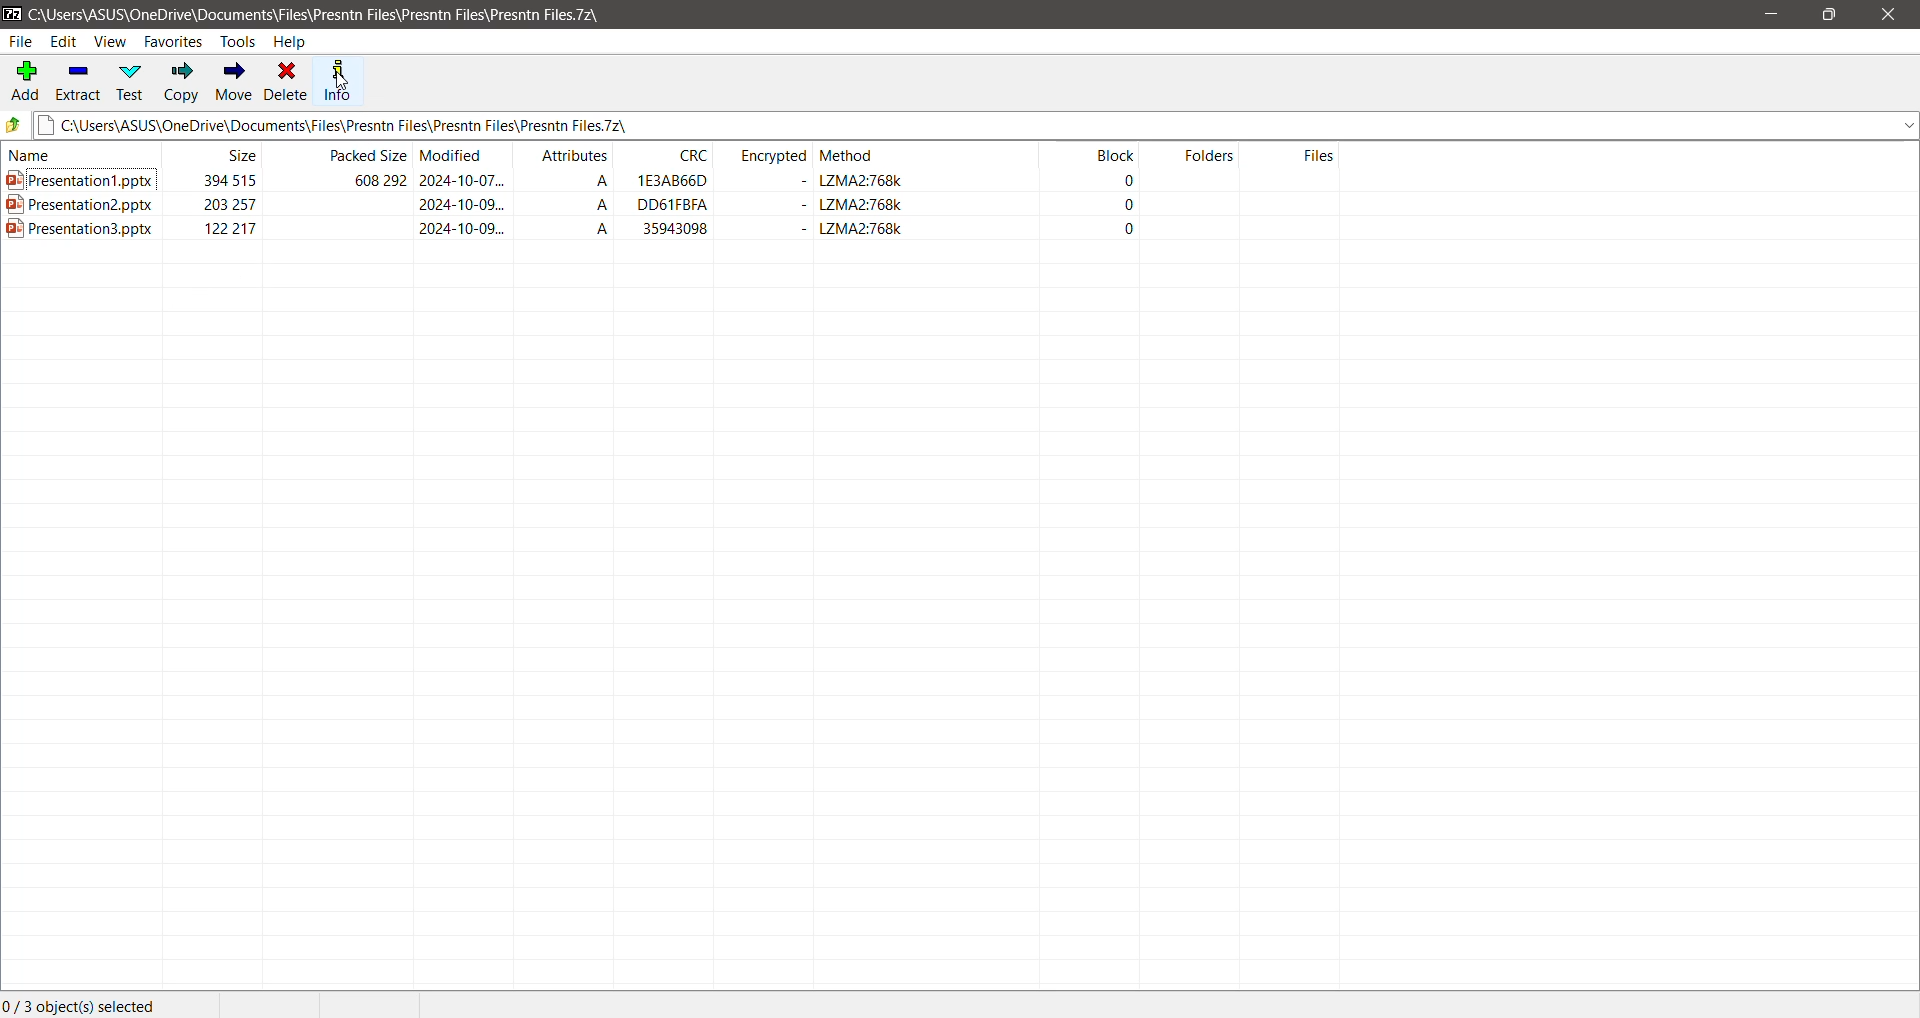 This screenshot has height=1018, width=1920. Describe the element at coordinates (66, 41) in the screenshot. I see `Edit` at that location.